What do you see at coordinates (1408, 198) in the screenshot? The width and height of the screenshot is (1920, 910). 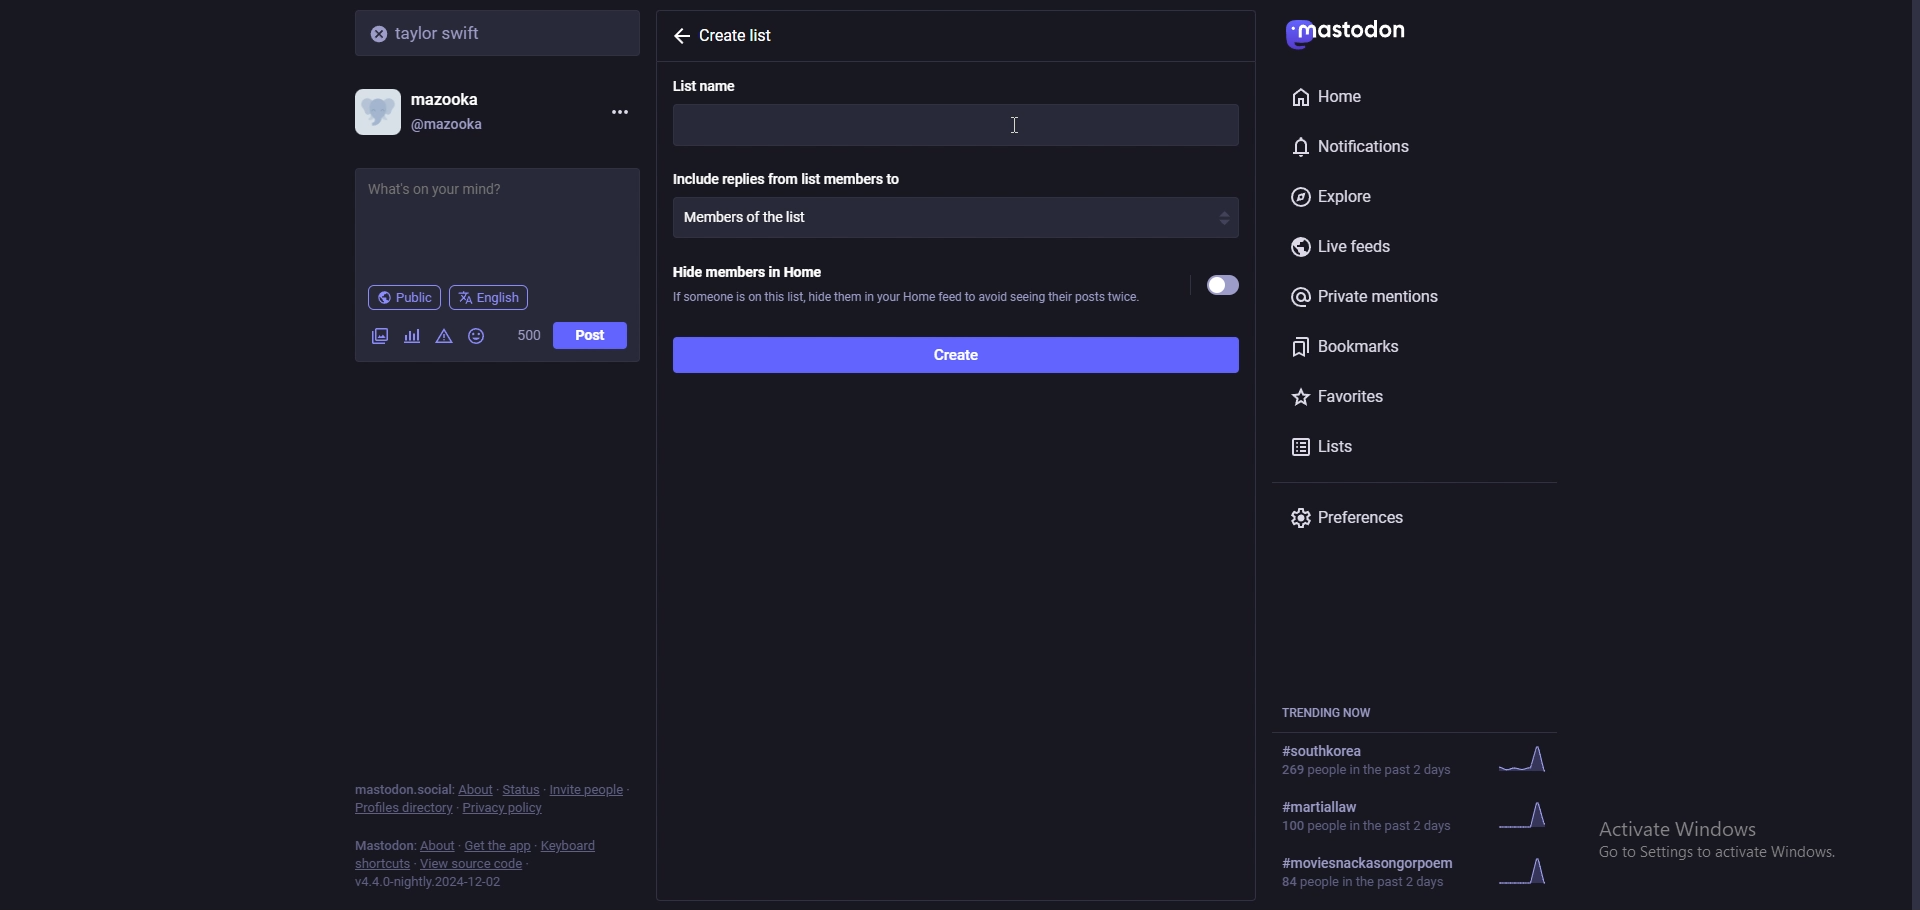 I see `explore` at bounding box center [1408, 198].